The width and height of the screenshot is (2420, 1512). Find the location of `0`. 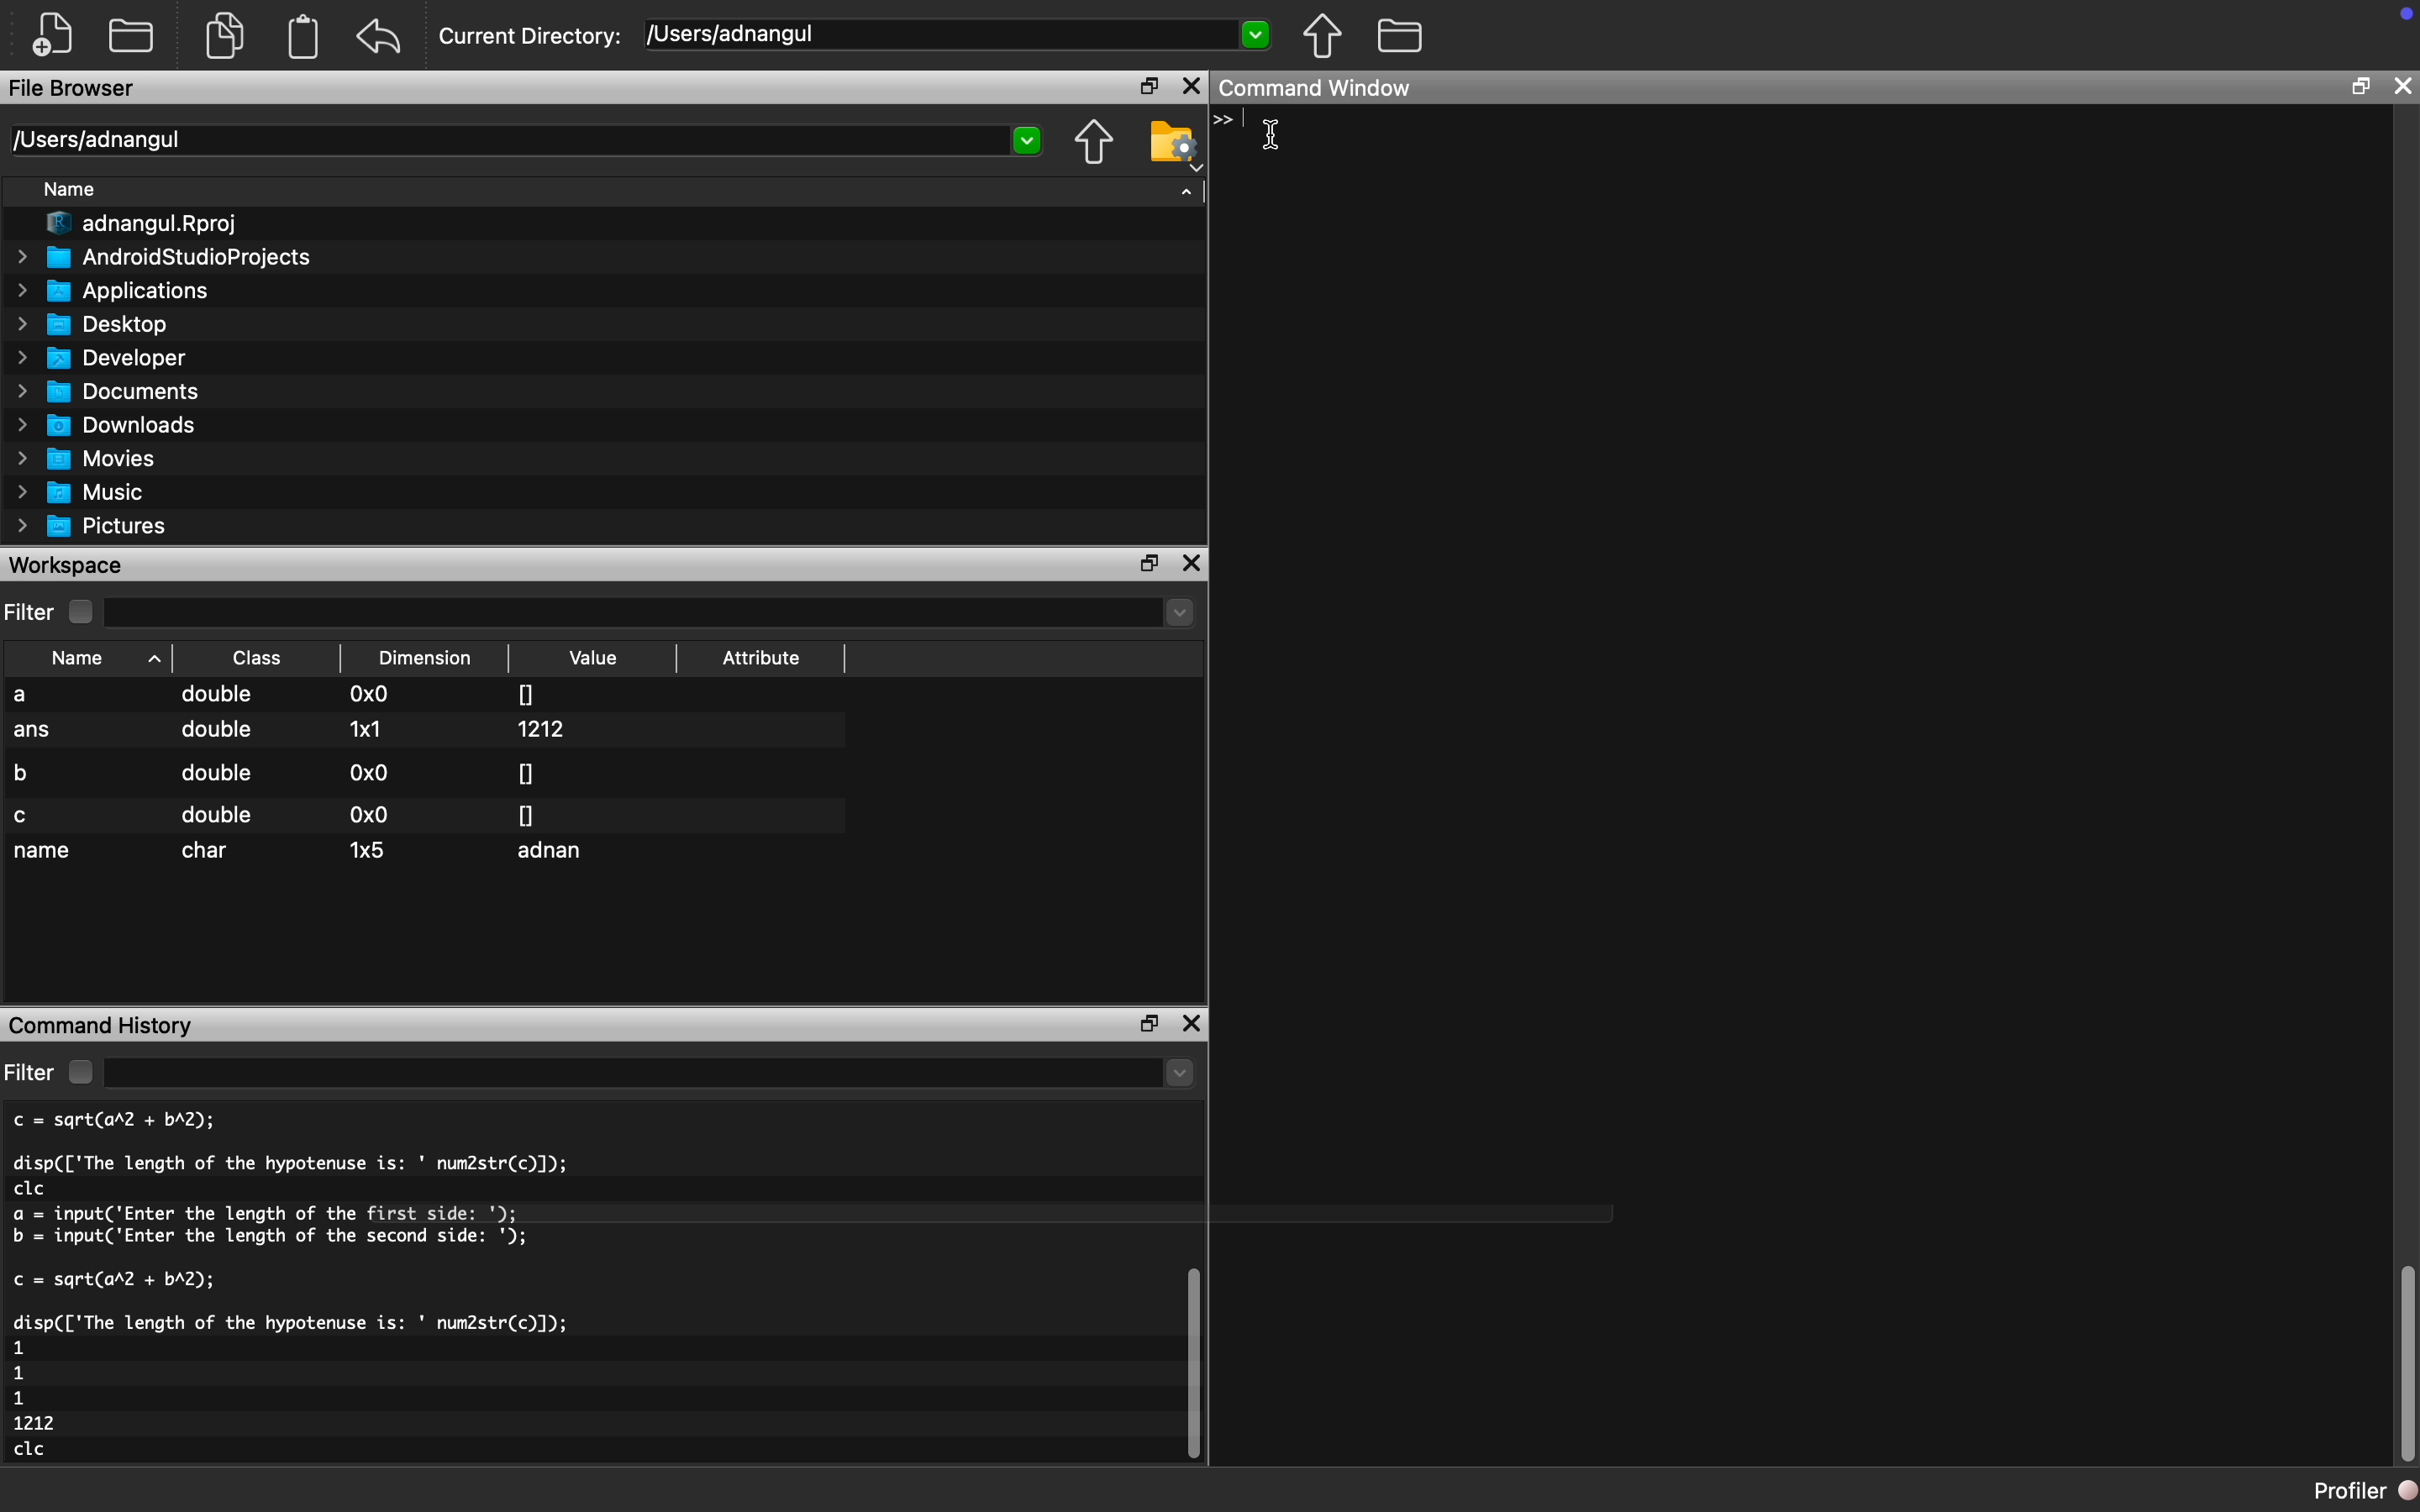

0 is located at coordinates (527, 814).